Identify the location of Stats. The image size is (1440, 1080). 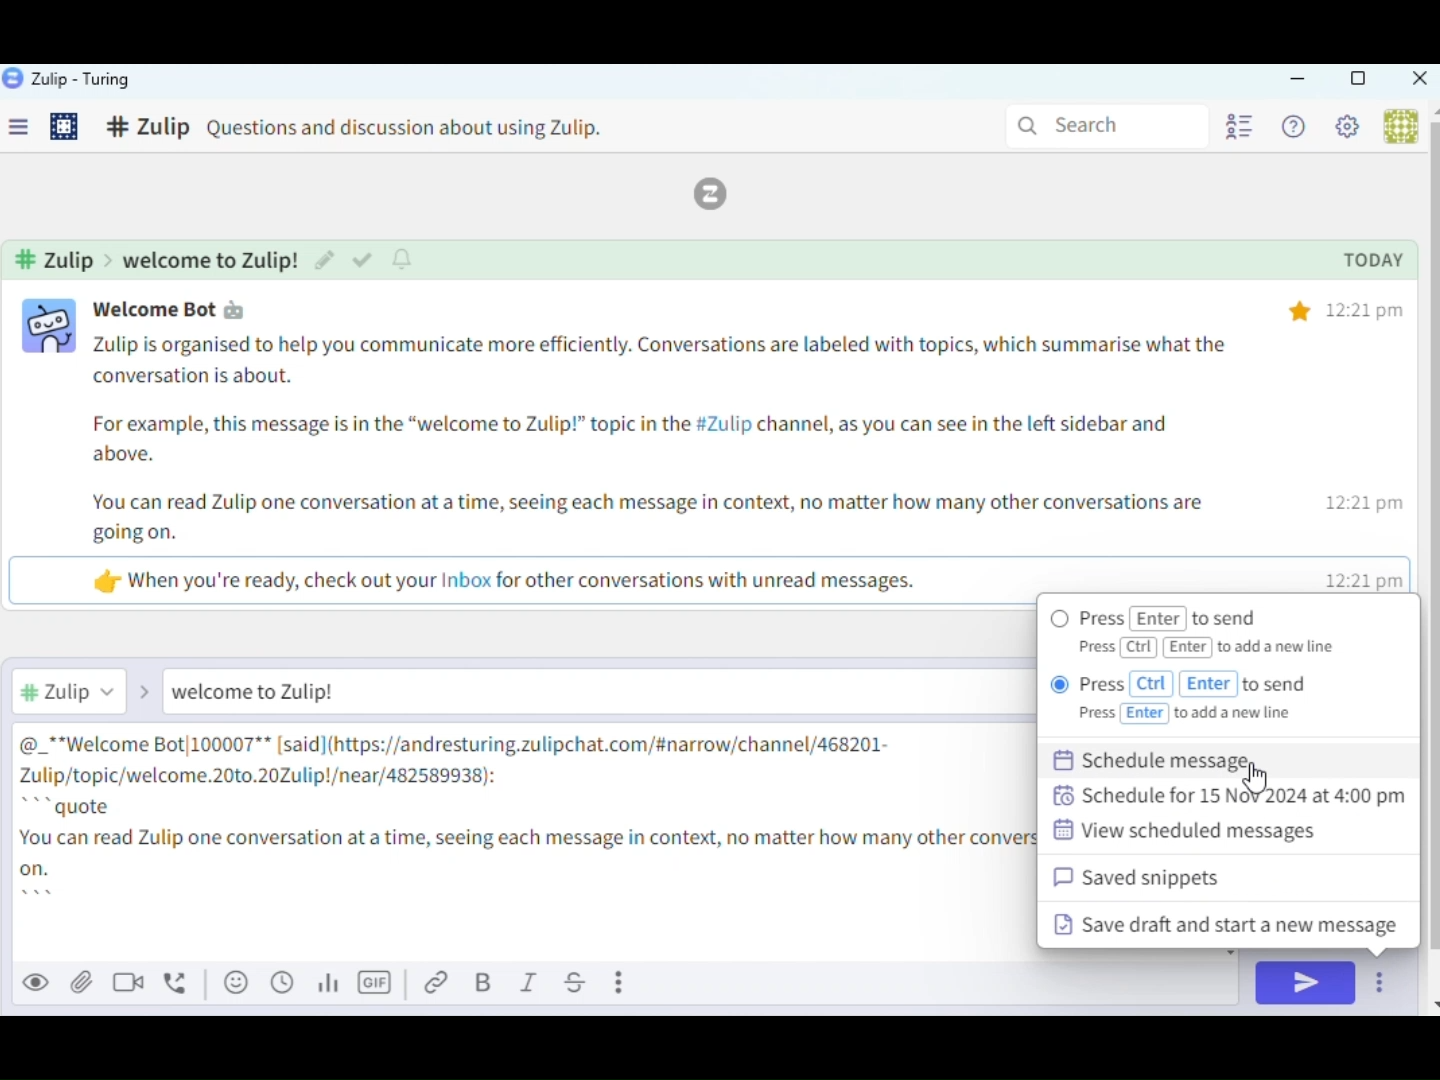
(333, 984).